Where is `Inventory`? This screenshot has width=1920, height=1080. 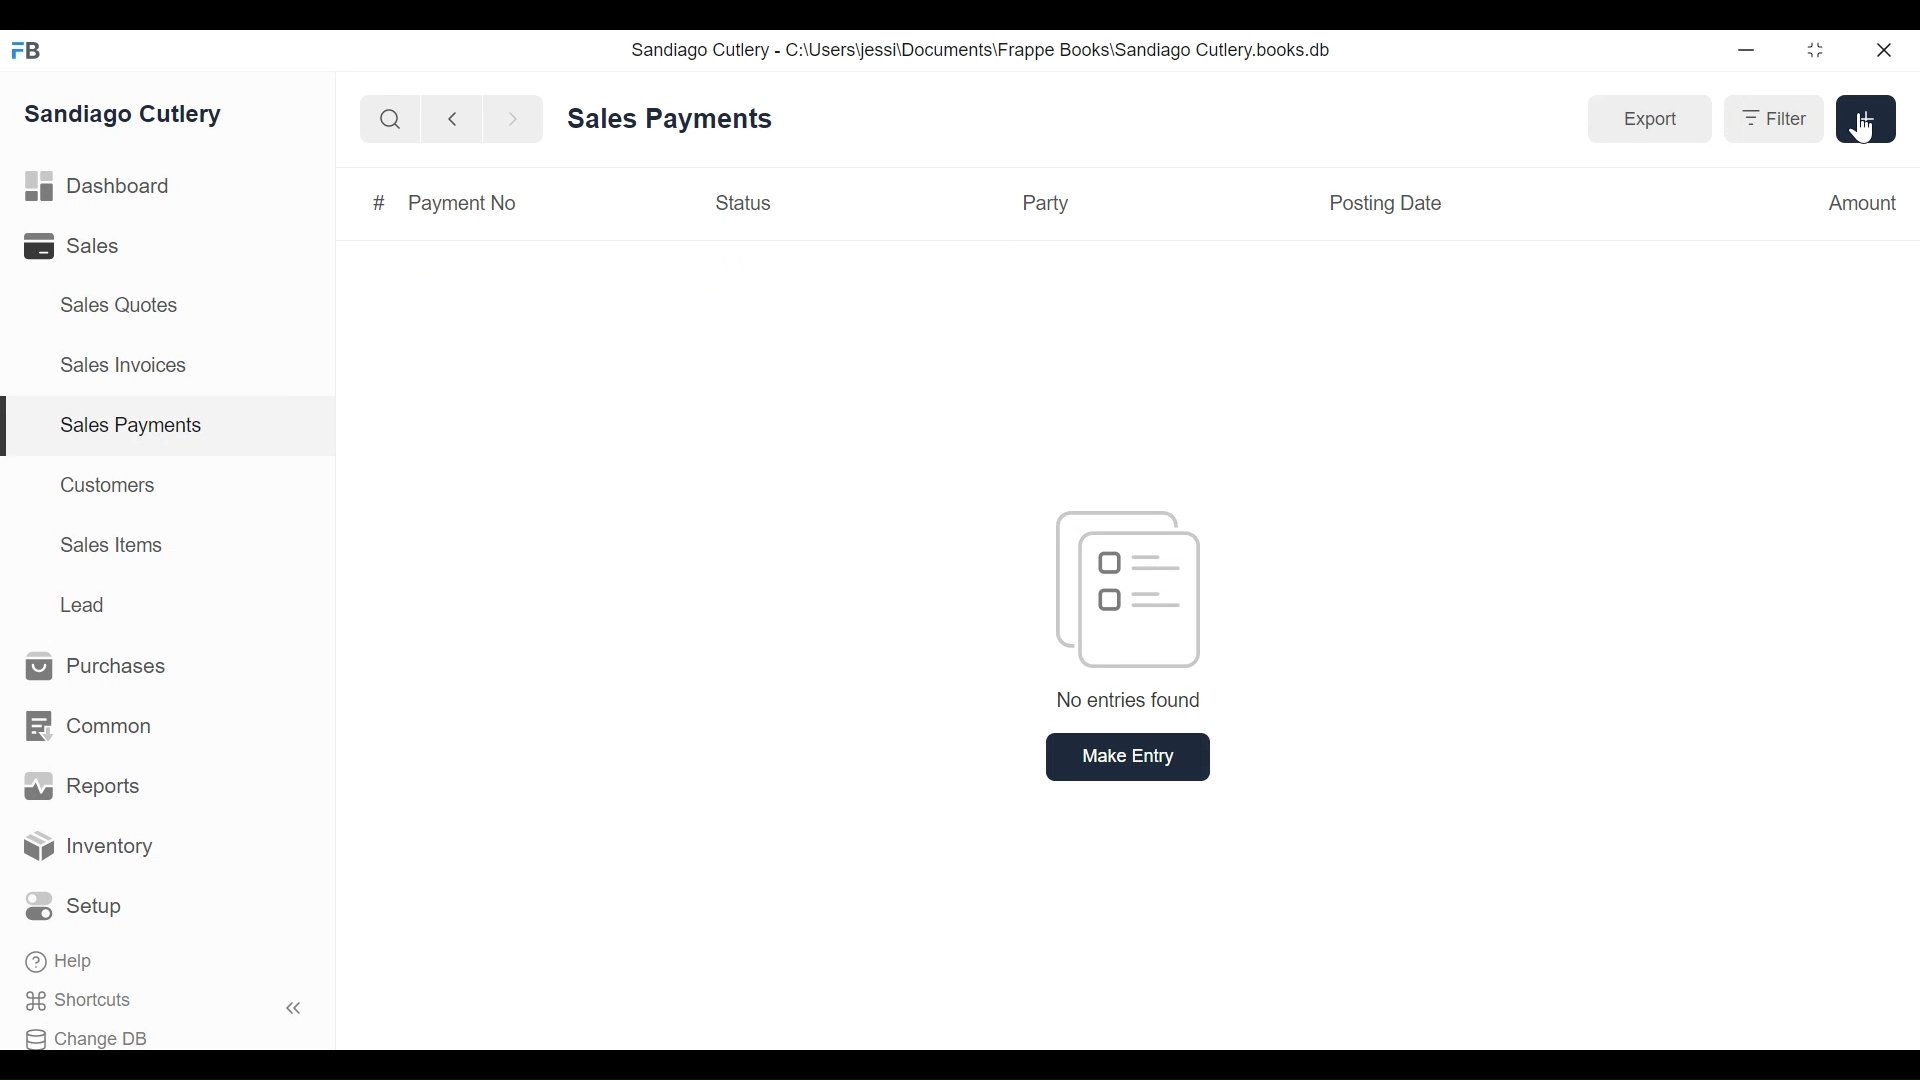 Inventory is located at coordinates (90, 847).